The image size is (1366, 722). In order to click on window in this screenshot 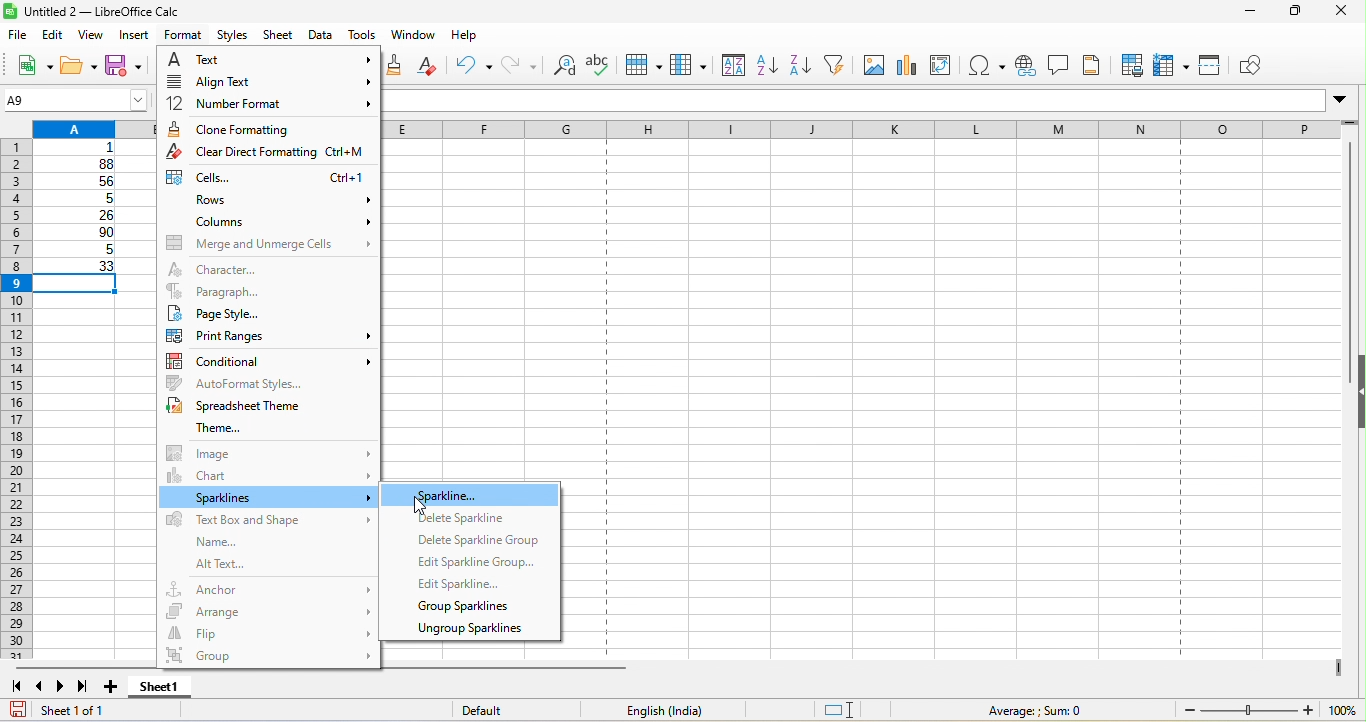, I will do `click(413, 37)`.